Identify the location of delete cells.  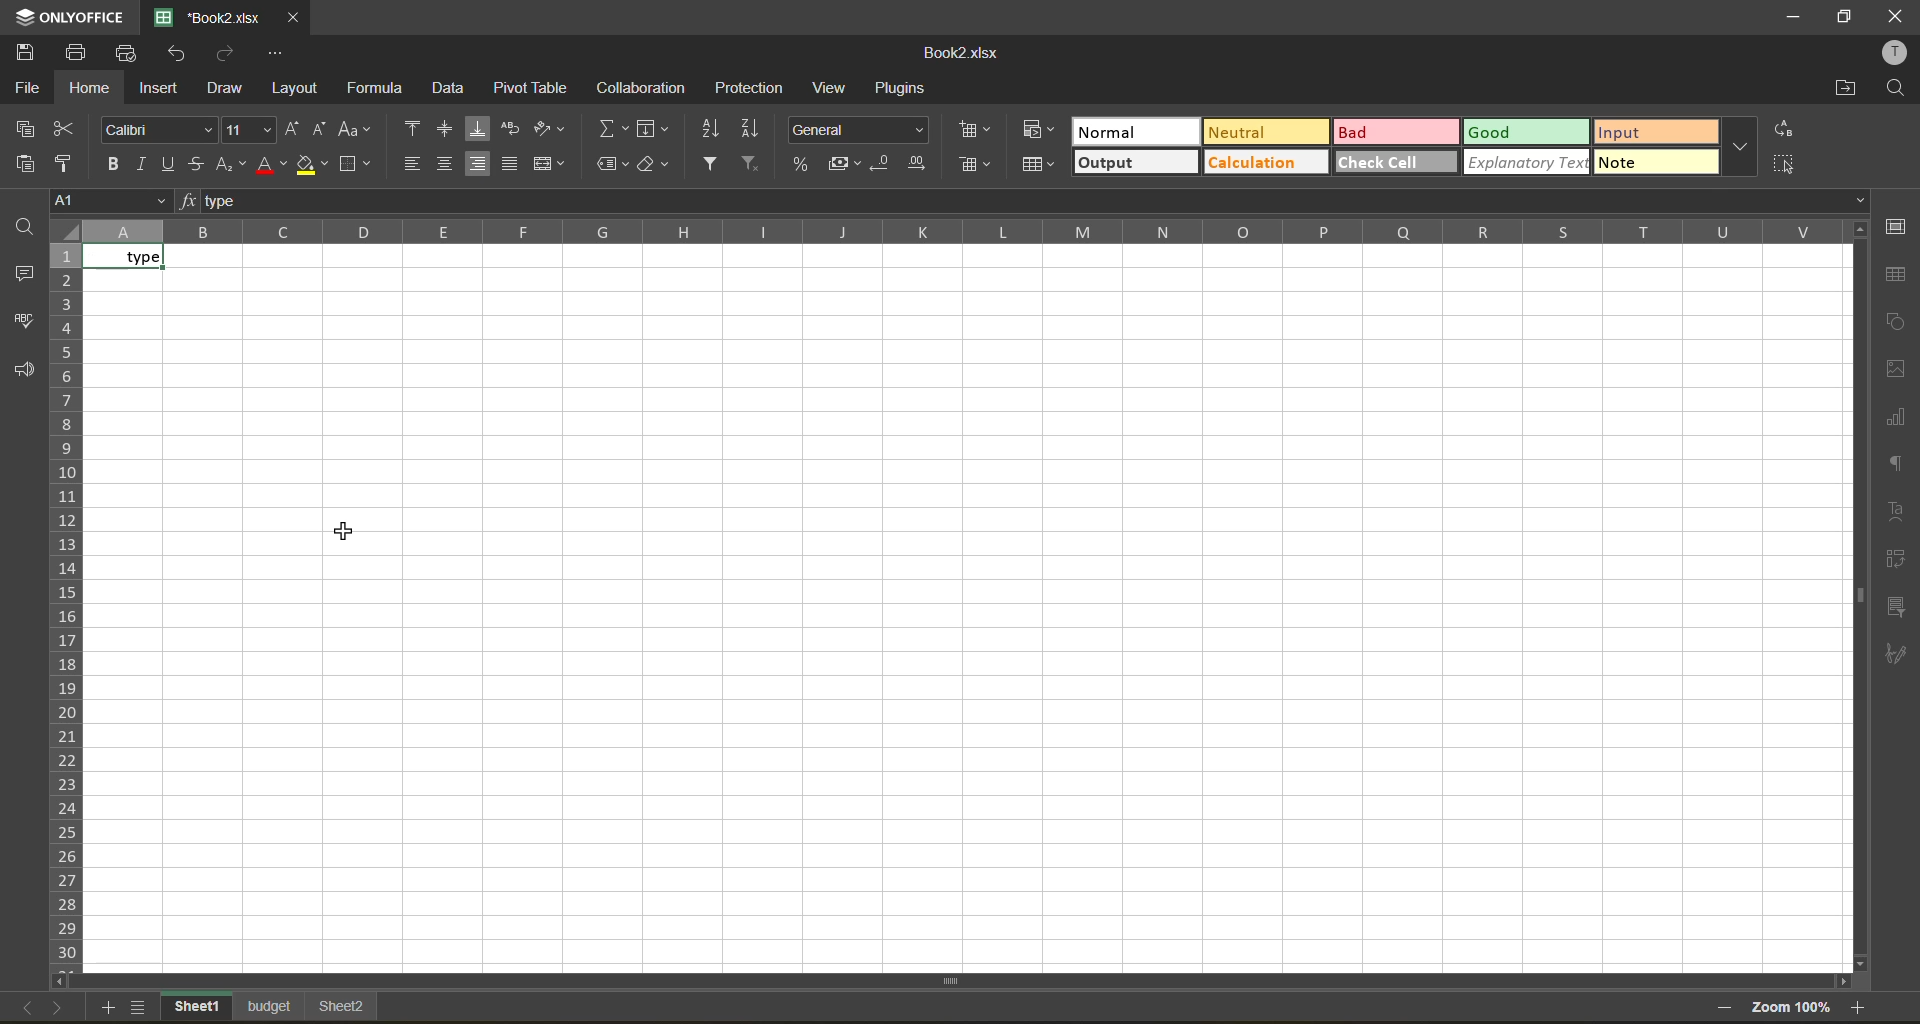
(977, 164).